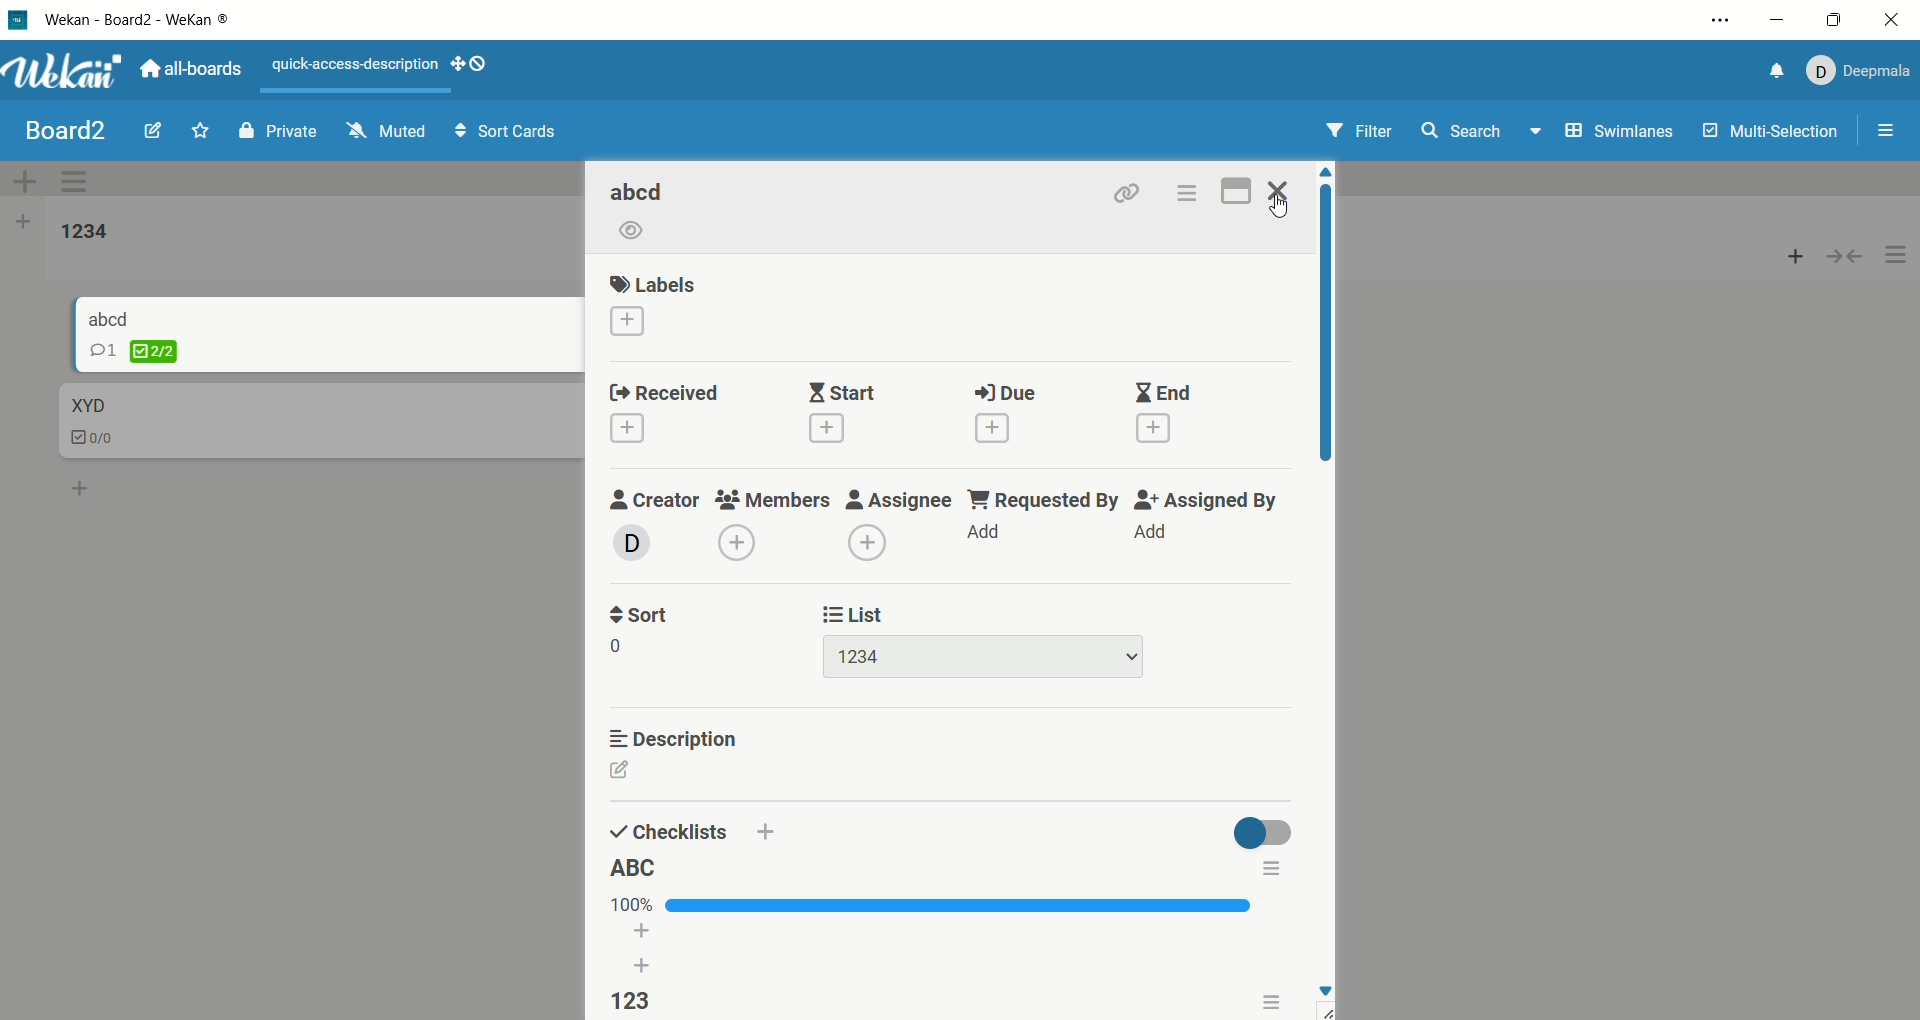  Describe the element at coordinates (79, 230) in the screenshot. I see `list title` at that location.